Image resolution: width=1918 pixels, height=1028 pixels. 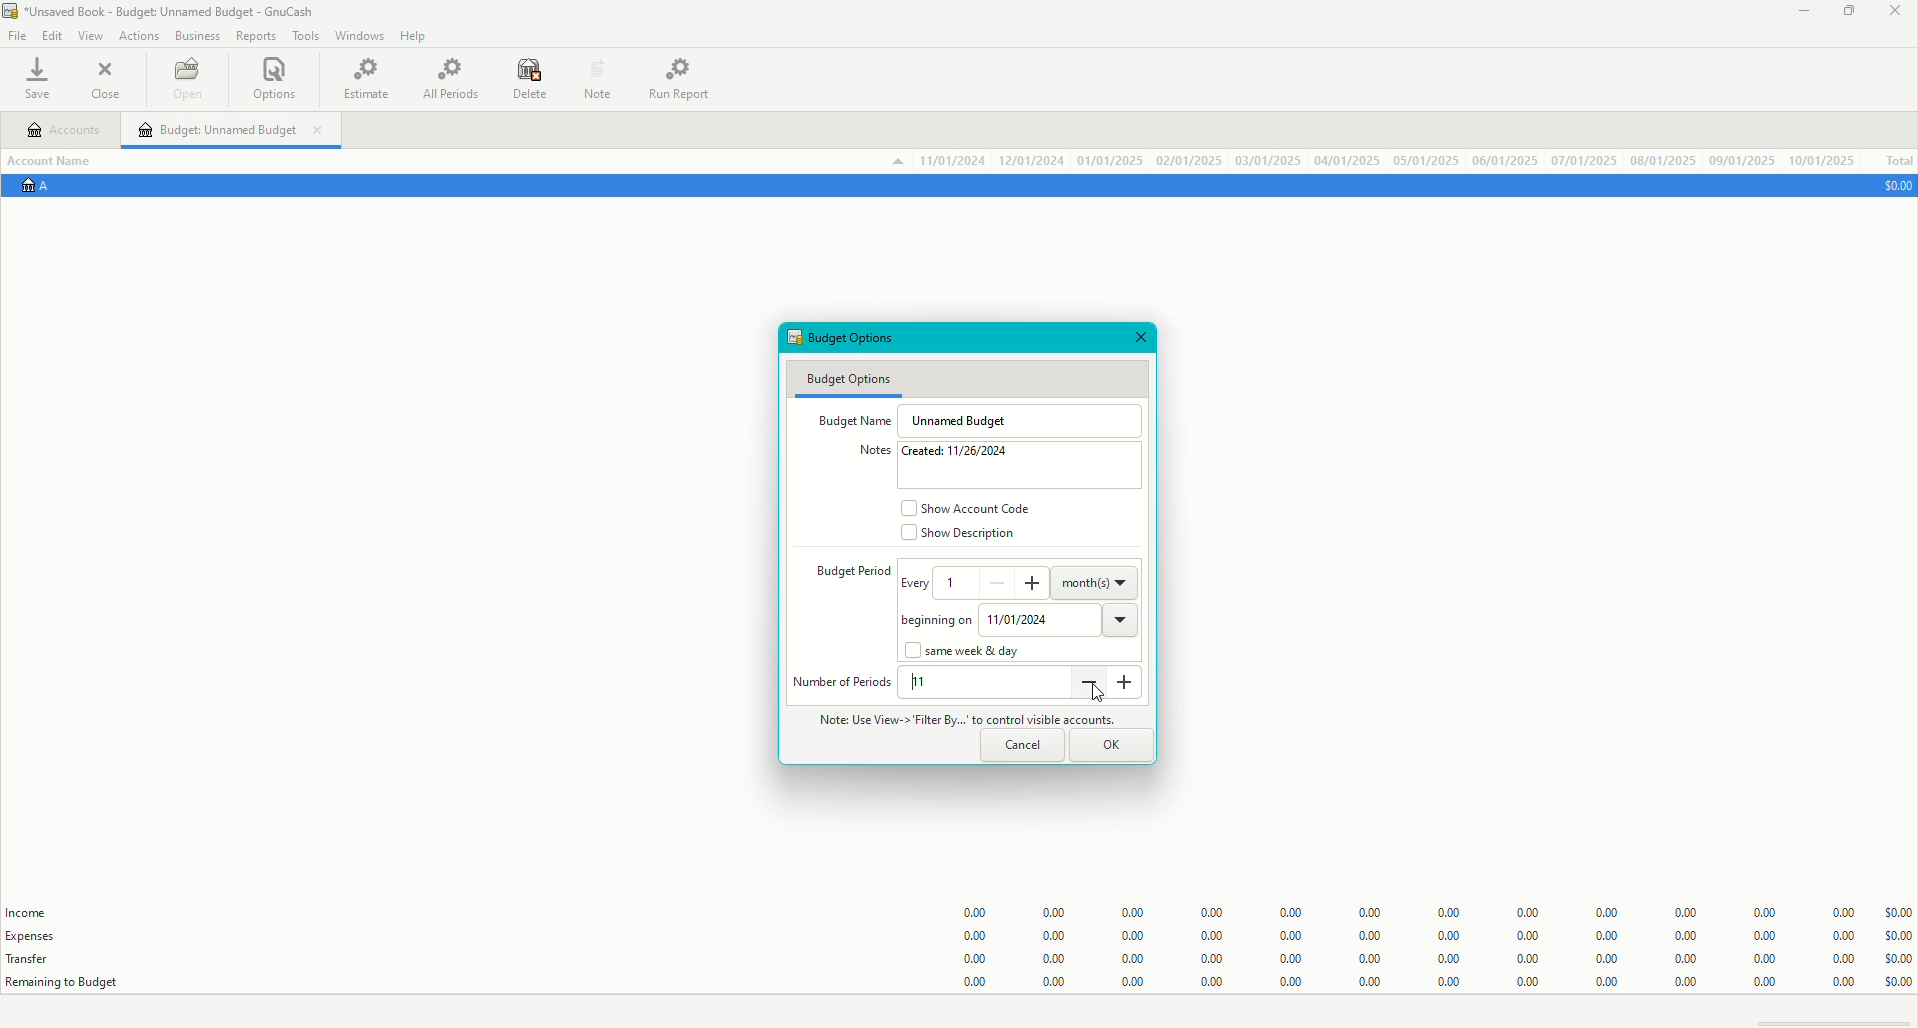 I want to click on Tools, so click(x=301, y=35).